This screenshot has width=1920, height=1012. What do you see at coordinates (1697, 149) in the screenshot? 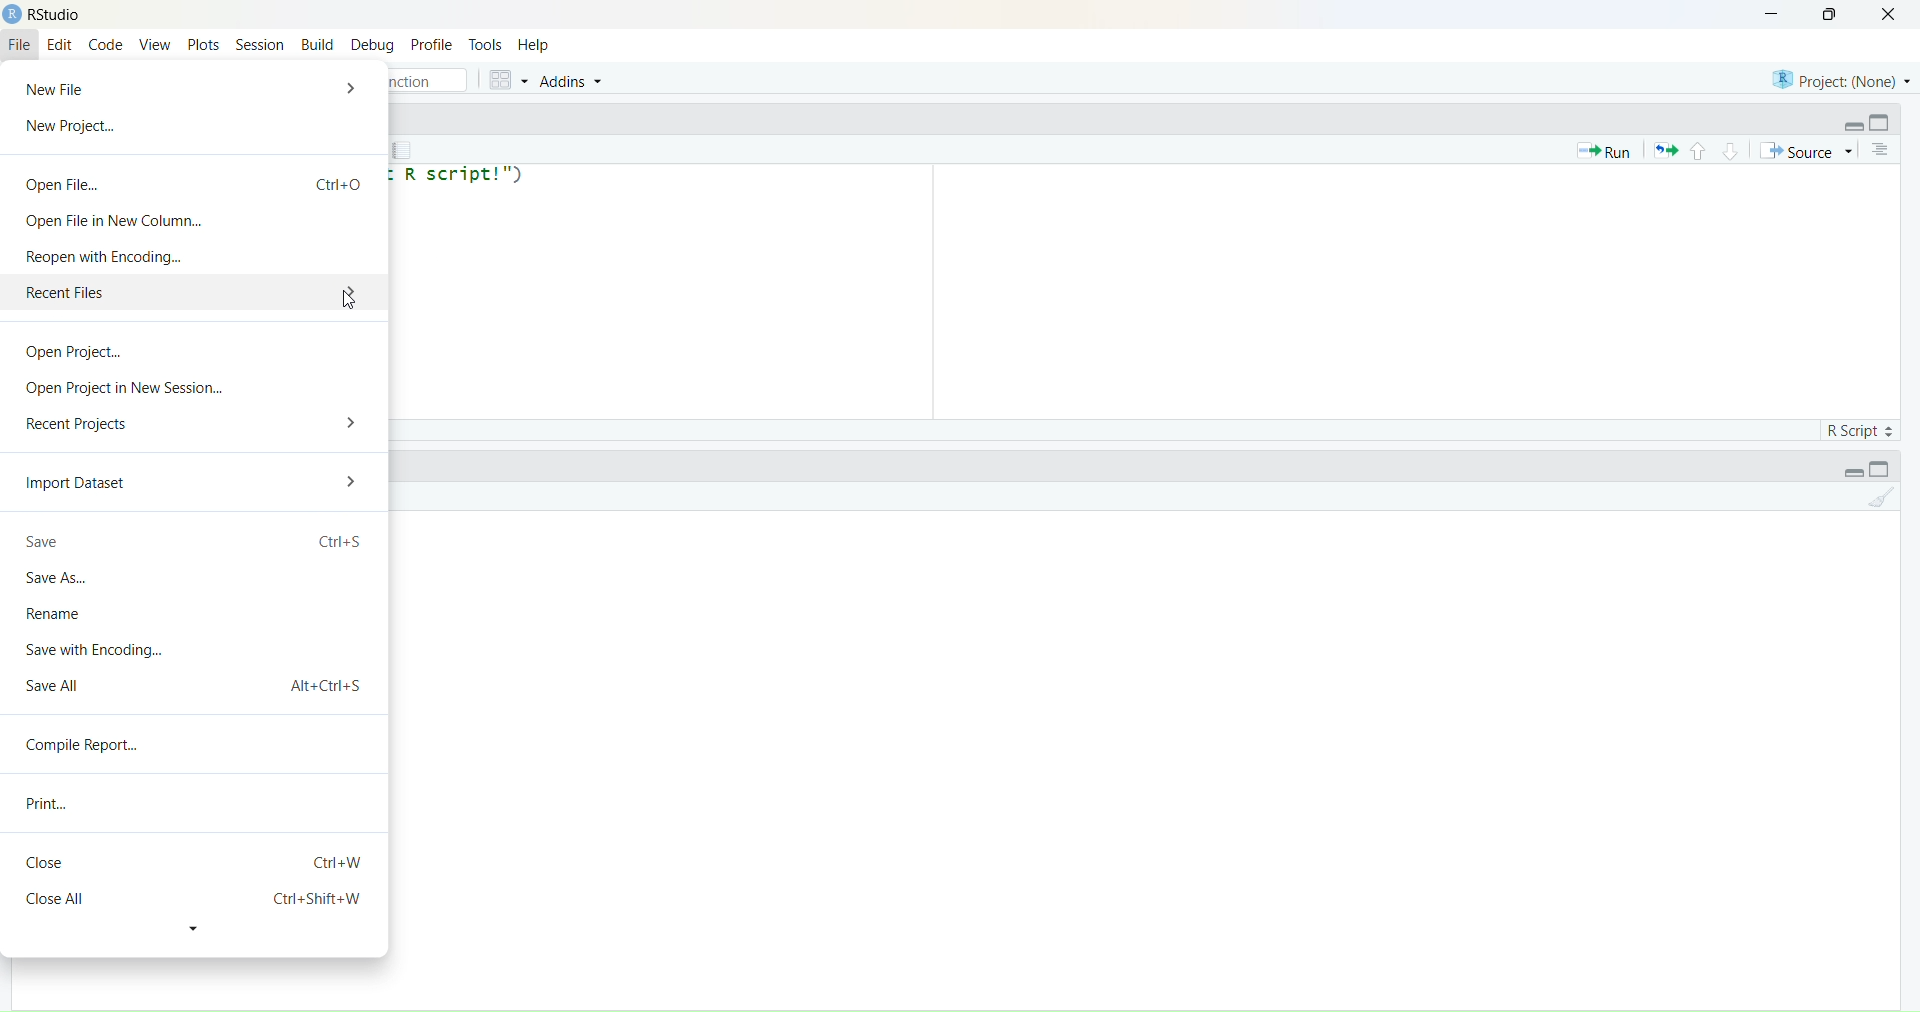
I see `Go to previous section/chunk (Ctrl + PgUp)` at bounding box center [1697, 149].